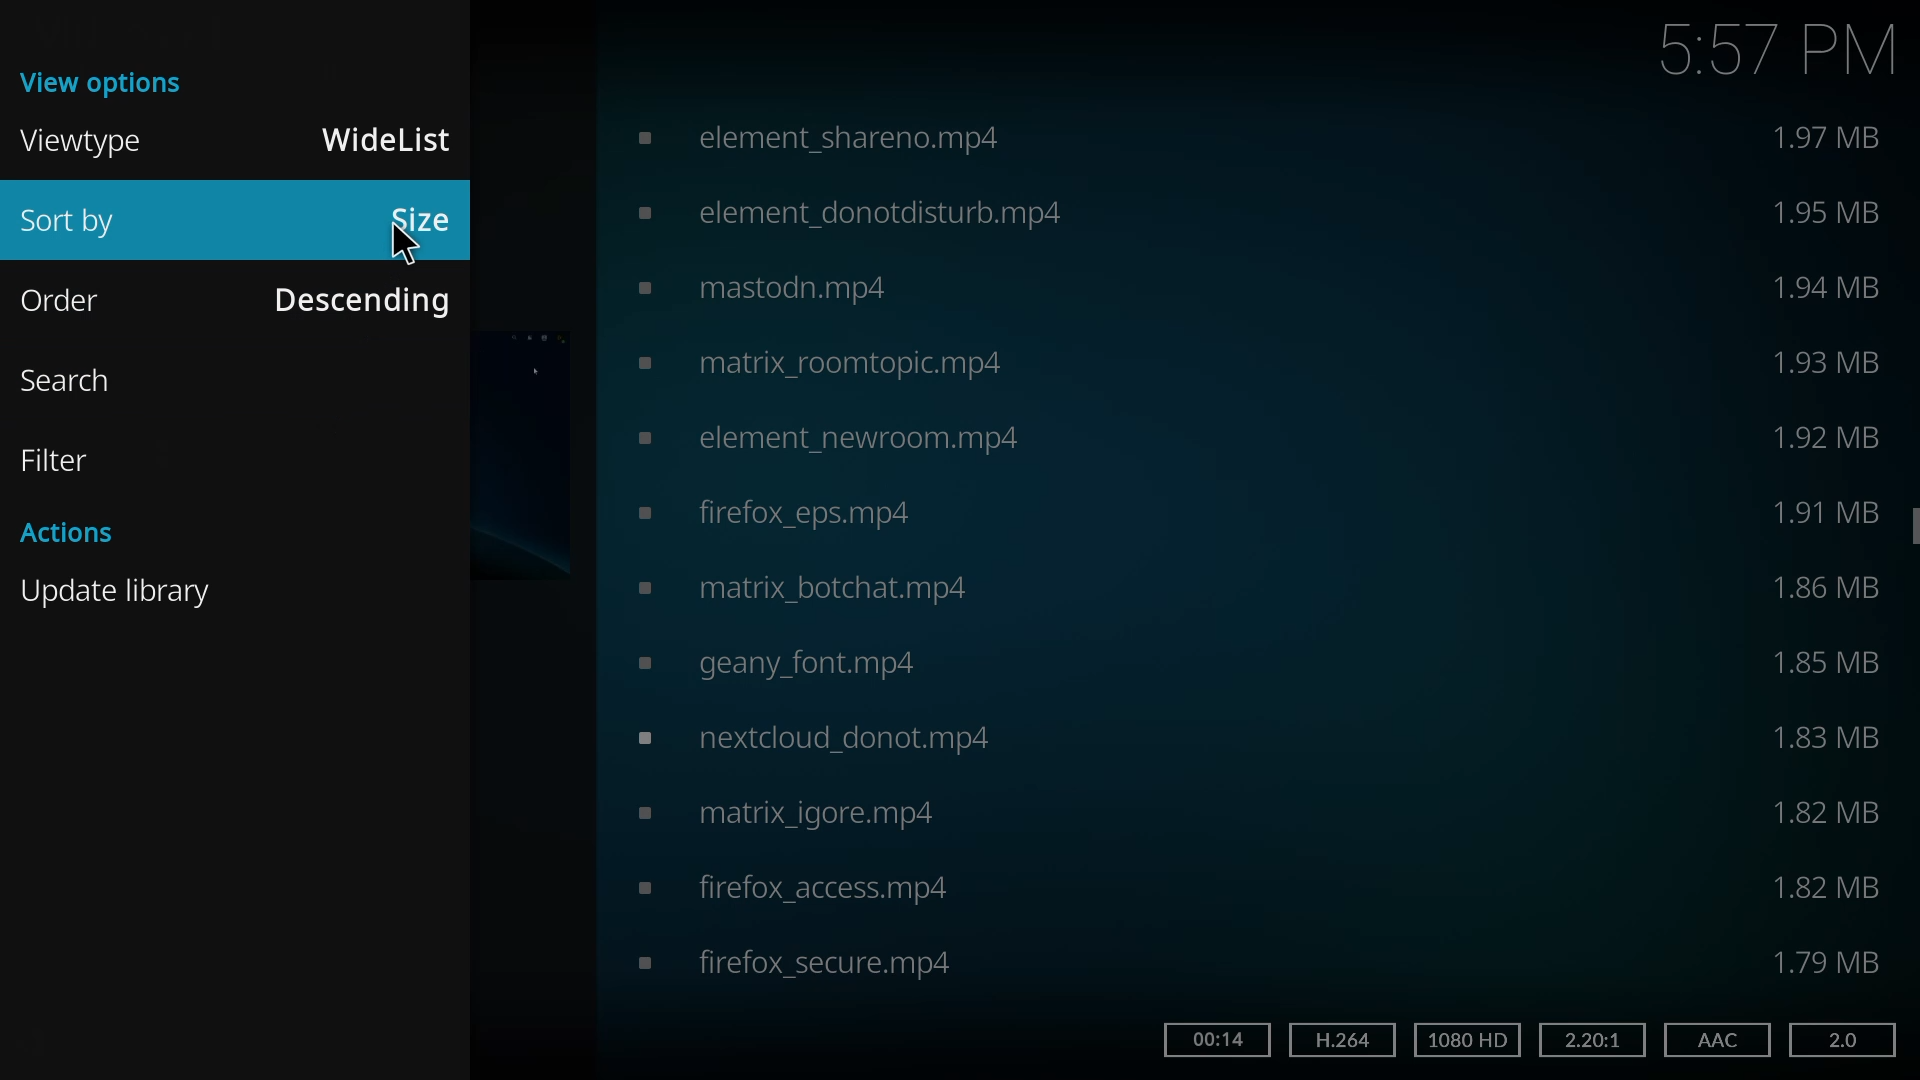 Image resolution: width=1920 pixels, height=1080 pixels. I want to click on video, so click(780, 513).